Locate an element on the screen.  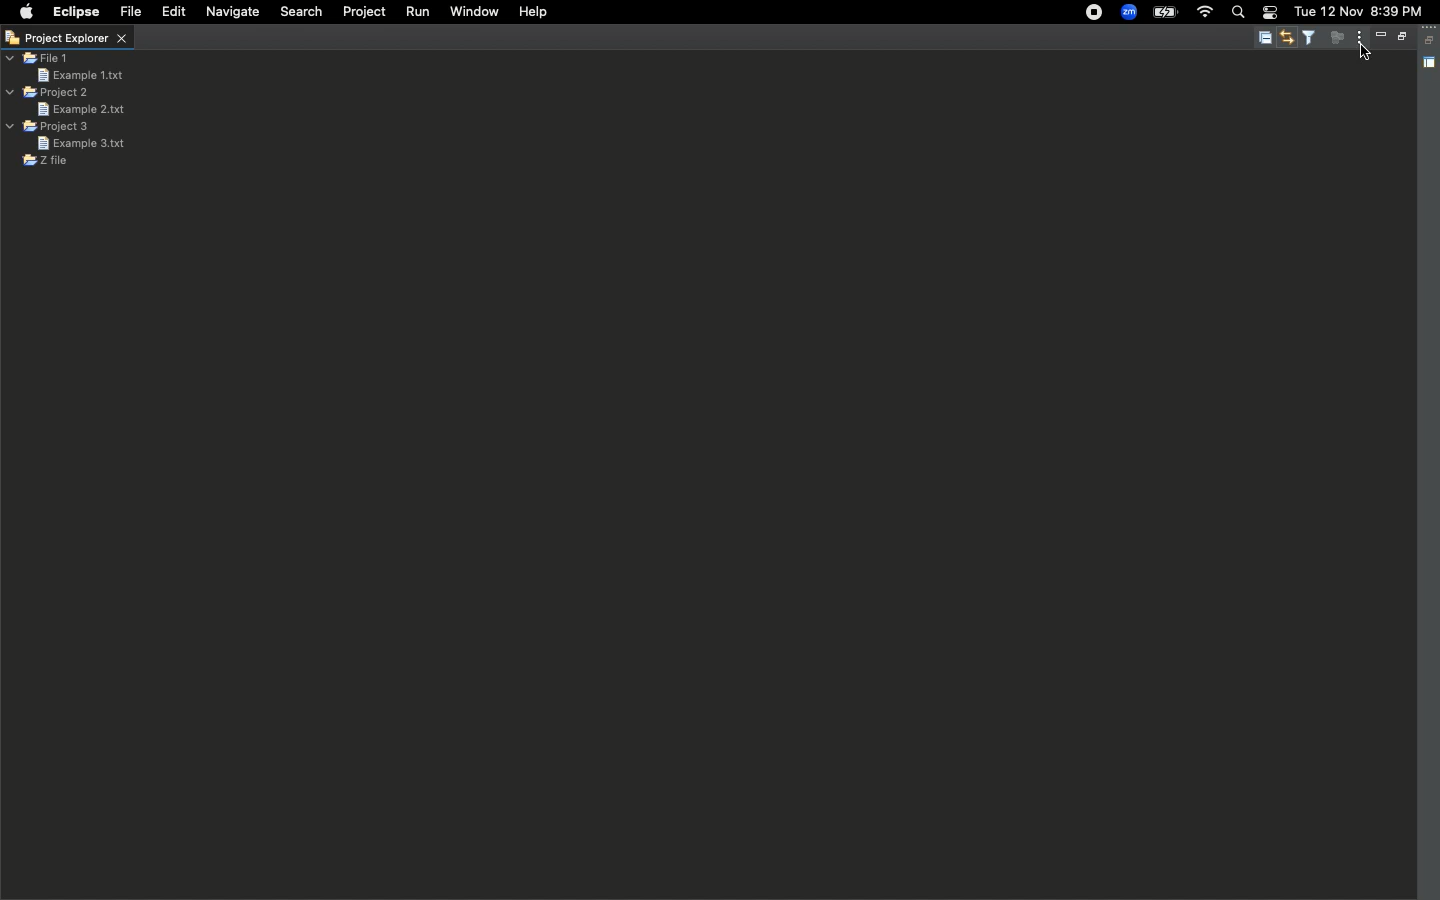
Maximize is located at coordinates (1400, 38).